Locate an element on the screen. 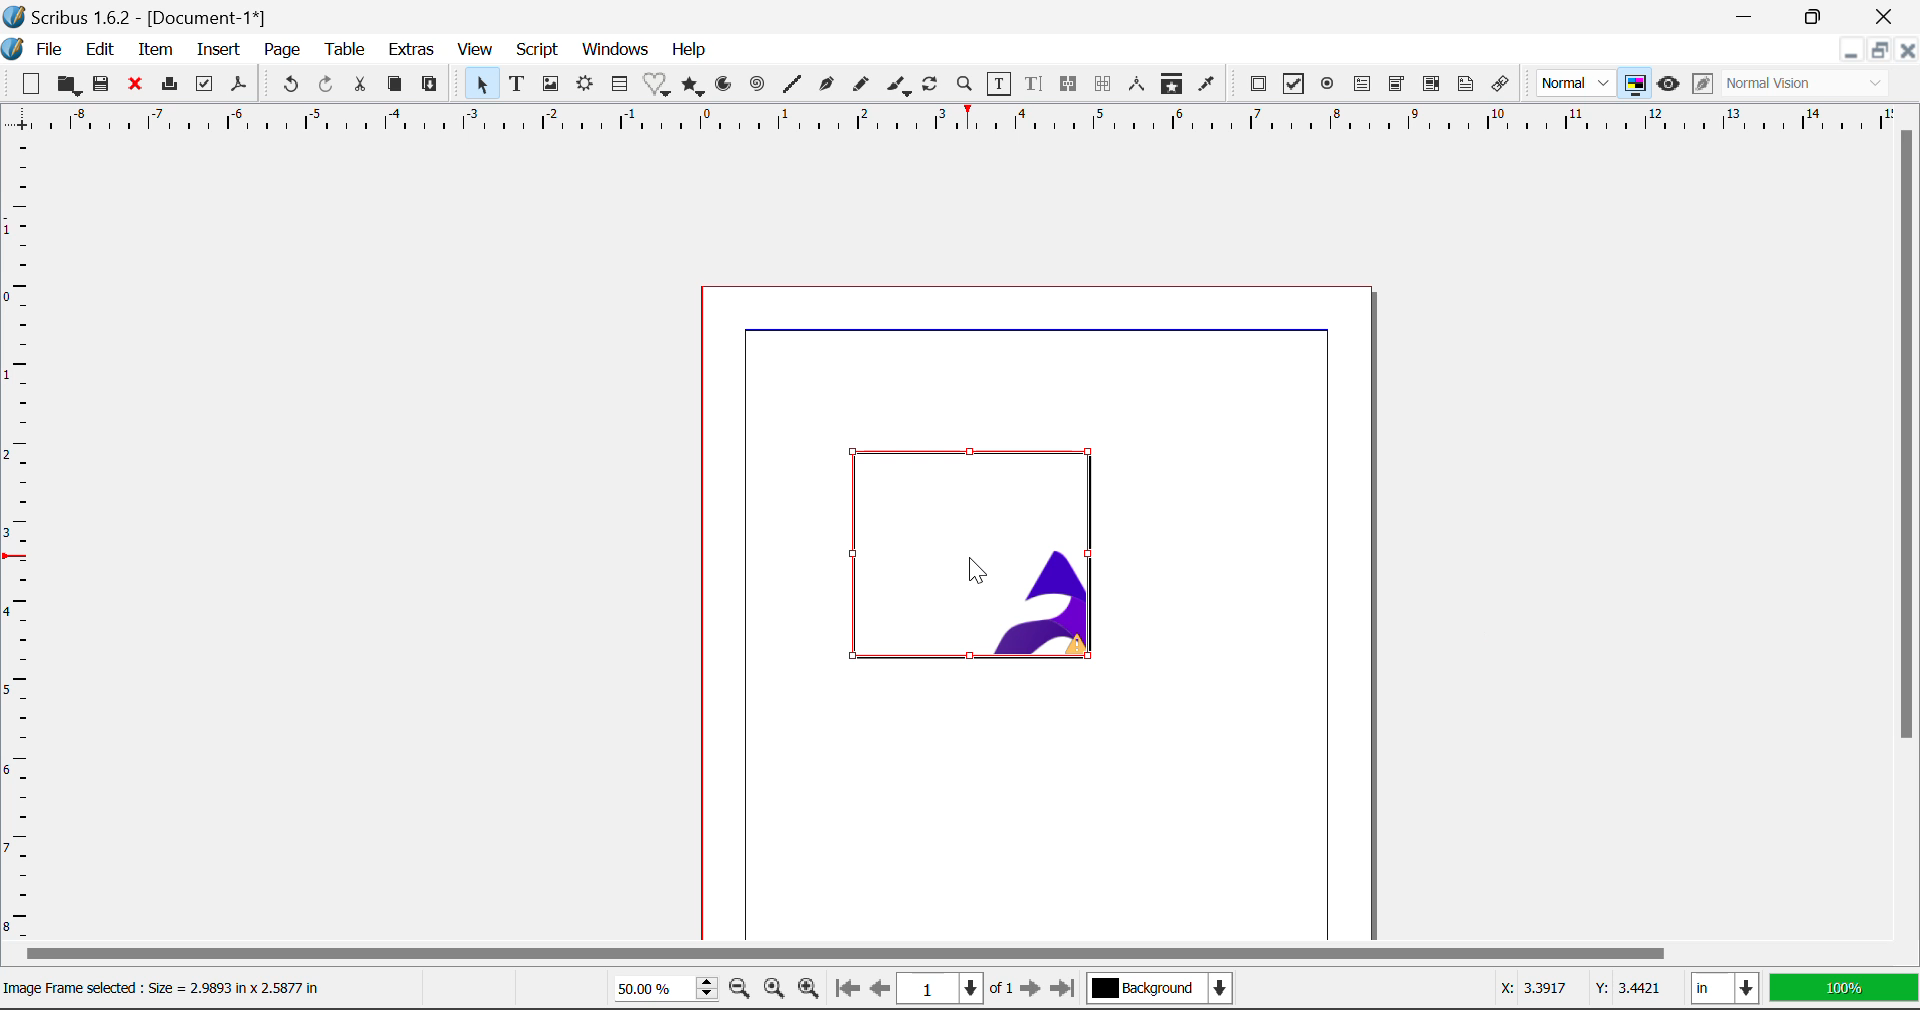  Cursor Position is located at coordinates (1574, 990).